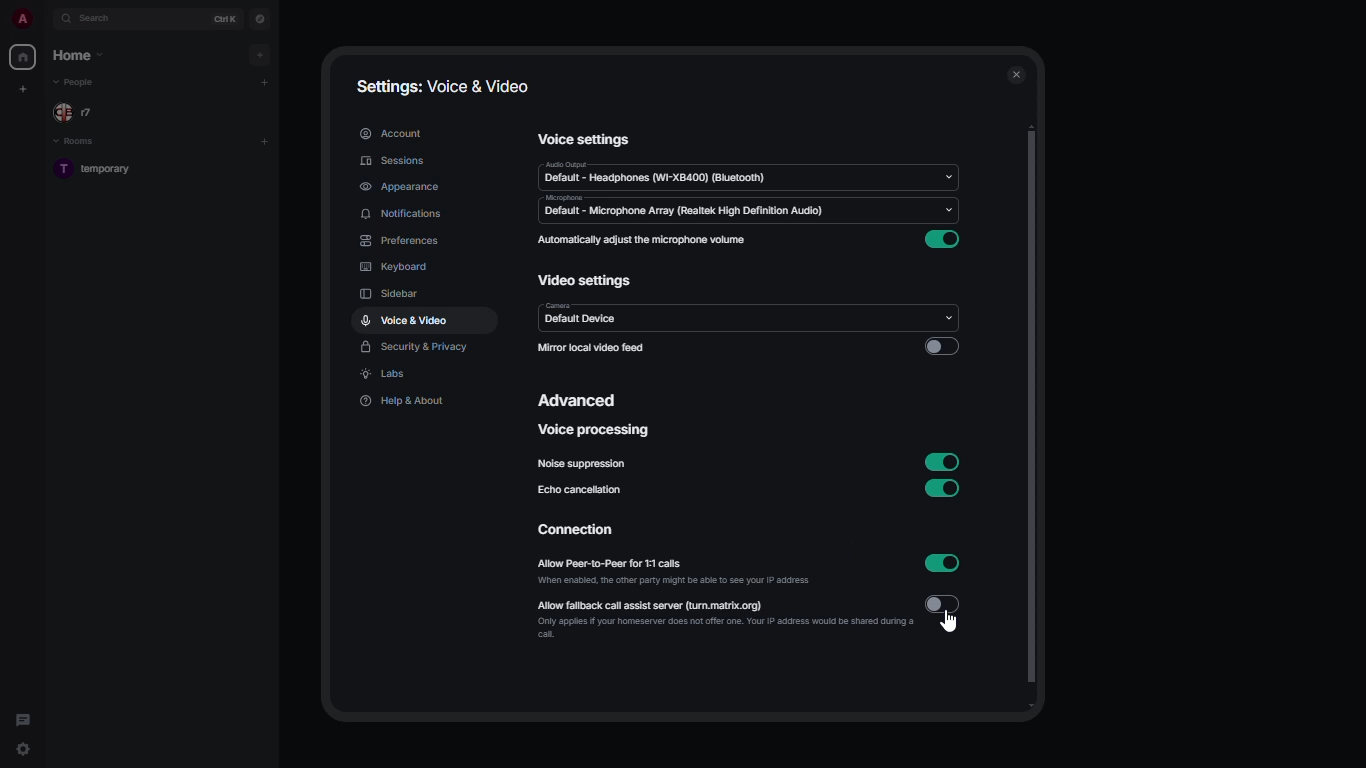  Describe the element at coordinates (682, 206) in the screenshot. I see `microphone default` at that location.